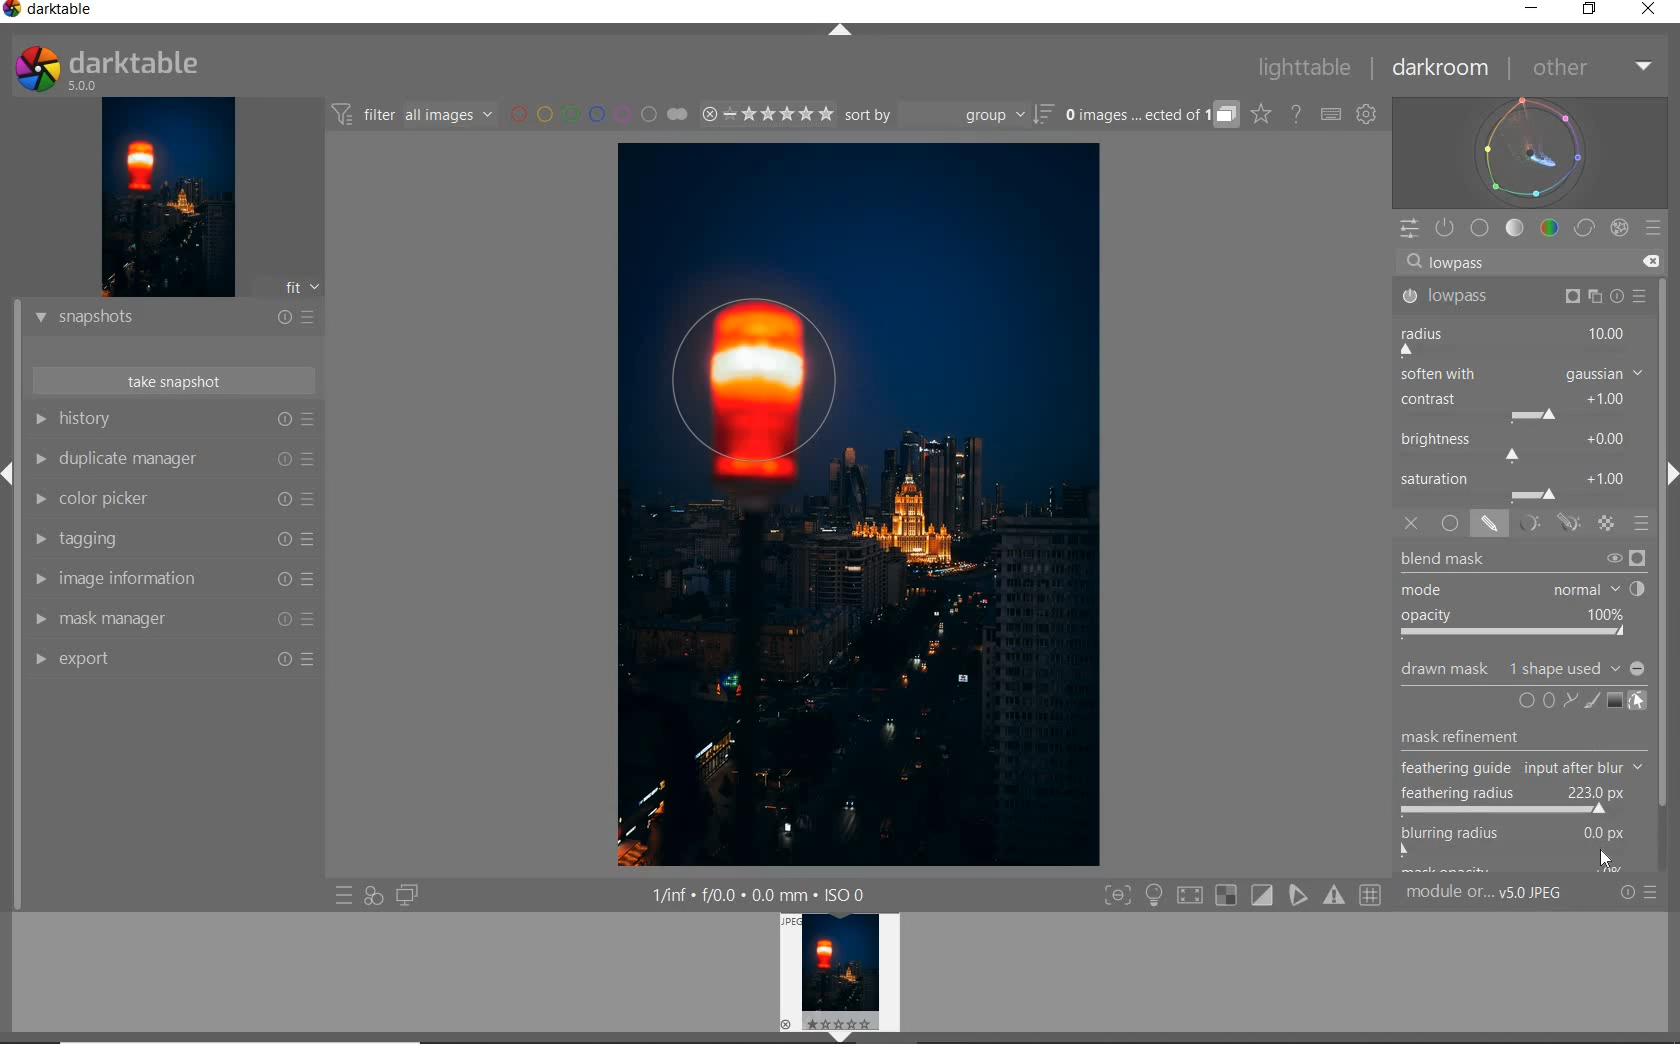  I want to click on Mask refinement, so click(1462, 732).